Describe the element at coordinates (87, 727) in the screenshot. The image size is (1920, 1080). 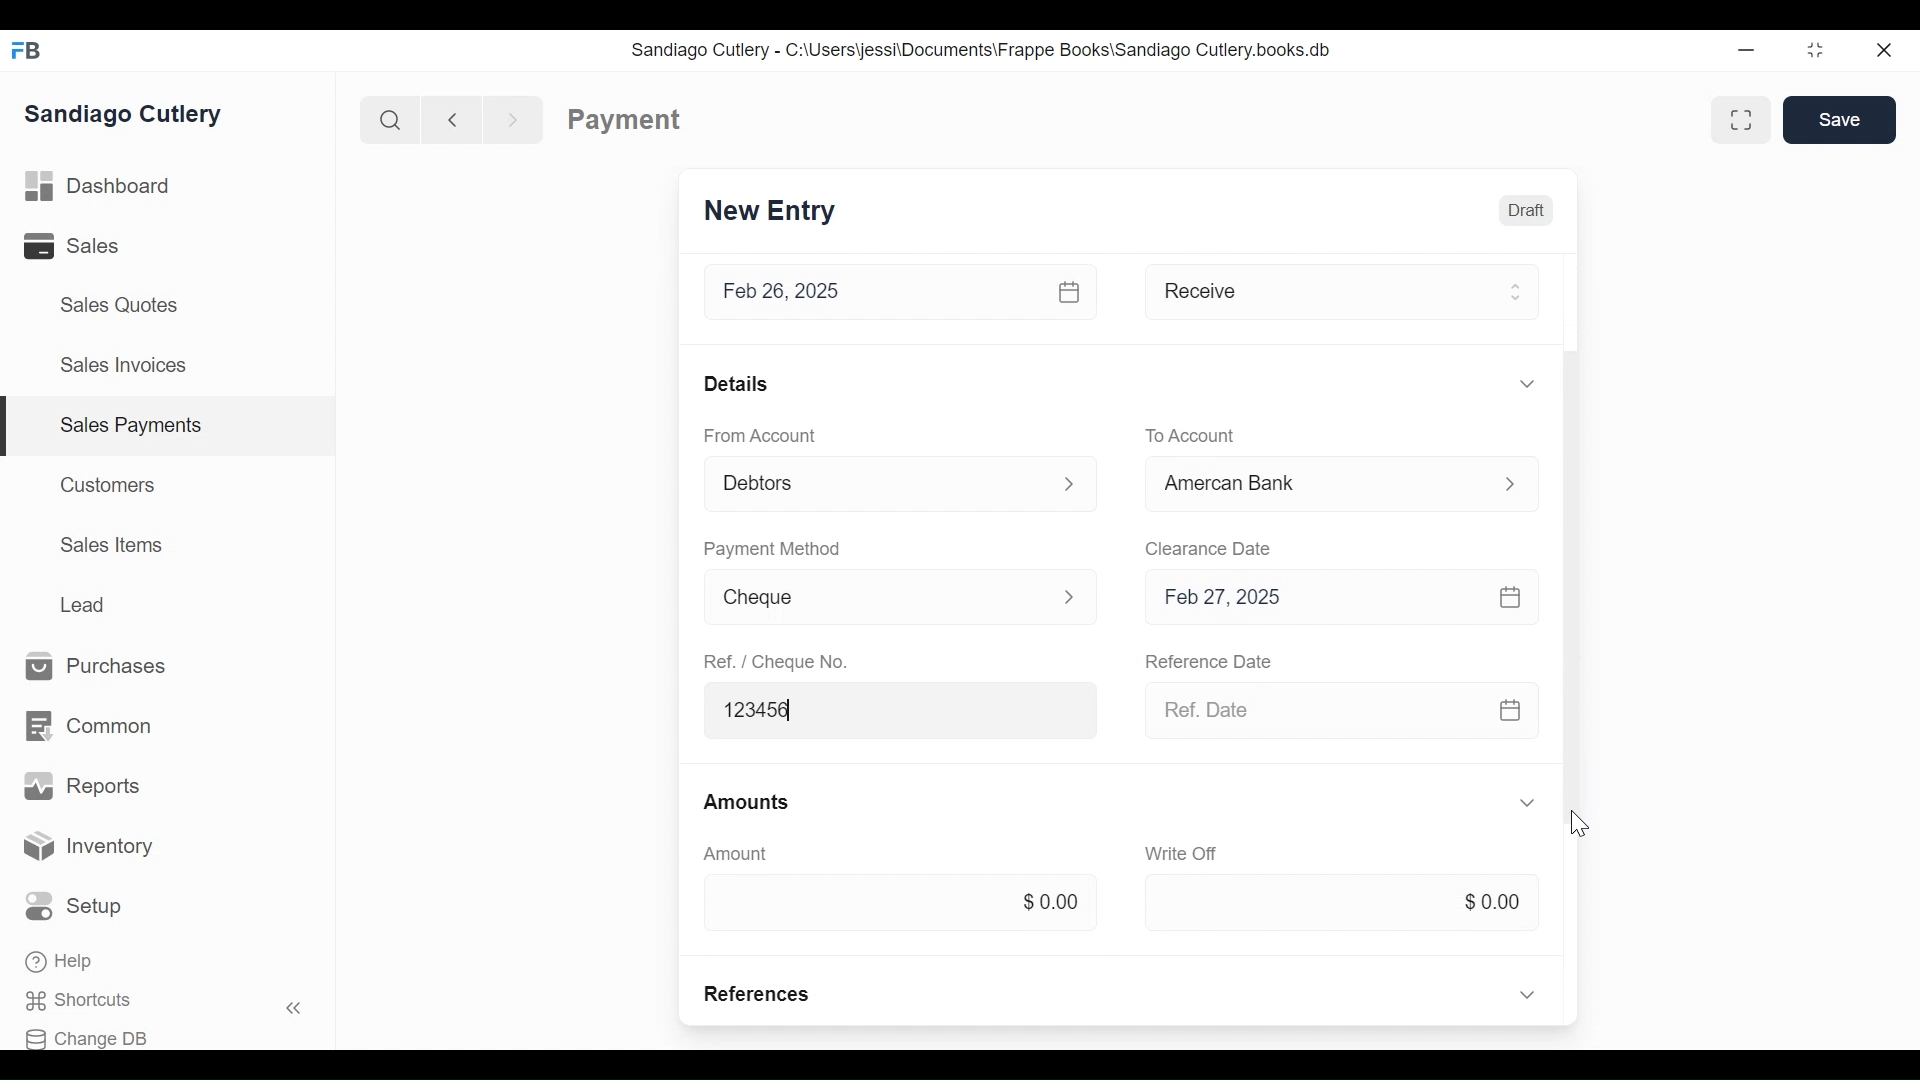
I see `Common` at that location.